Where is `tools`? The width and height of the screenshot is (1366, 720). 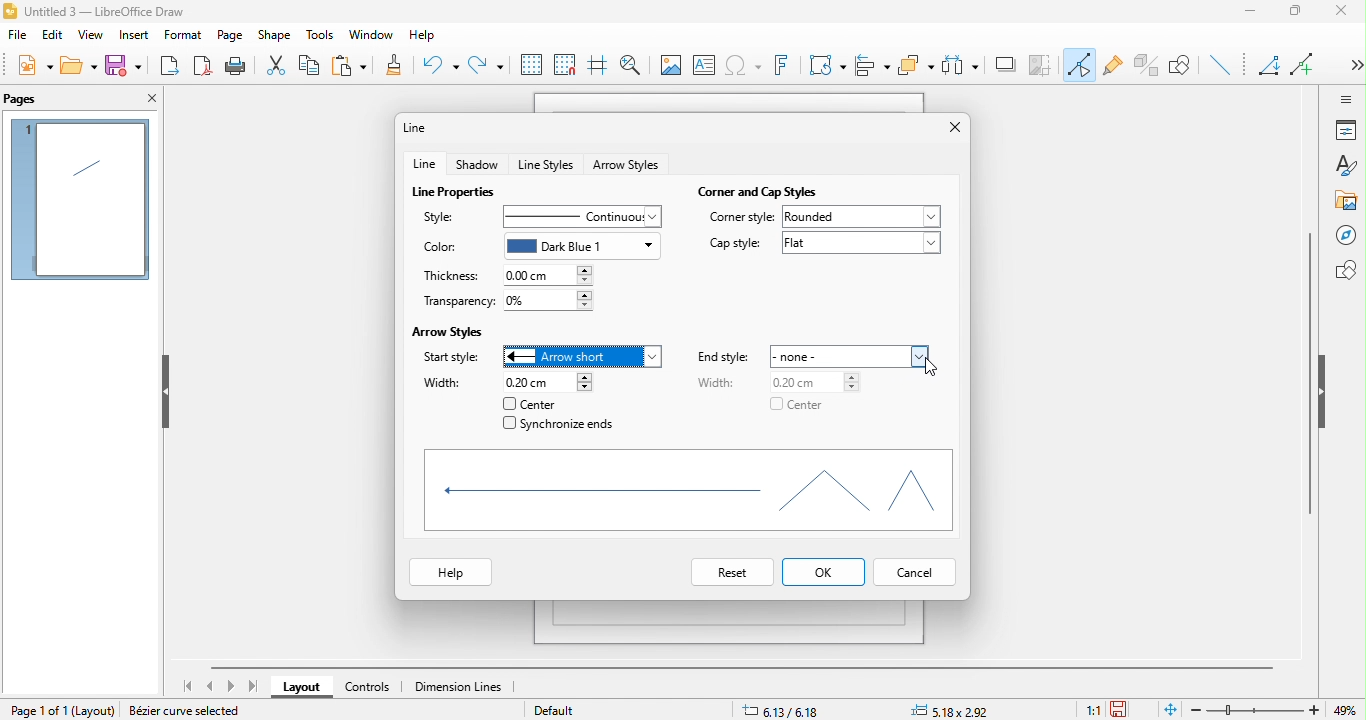
tools is located at coordinates (315, 34).